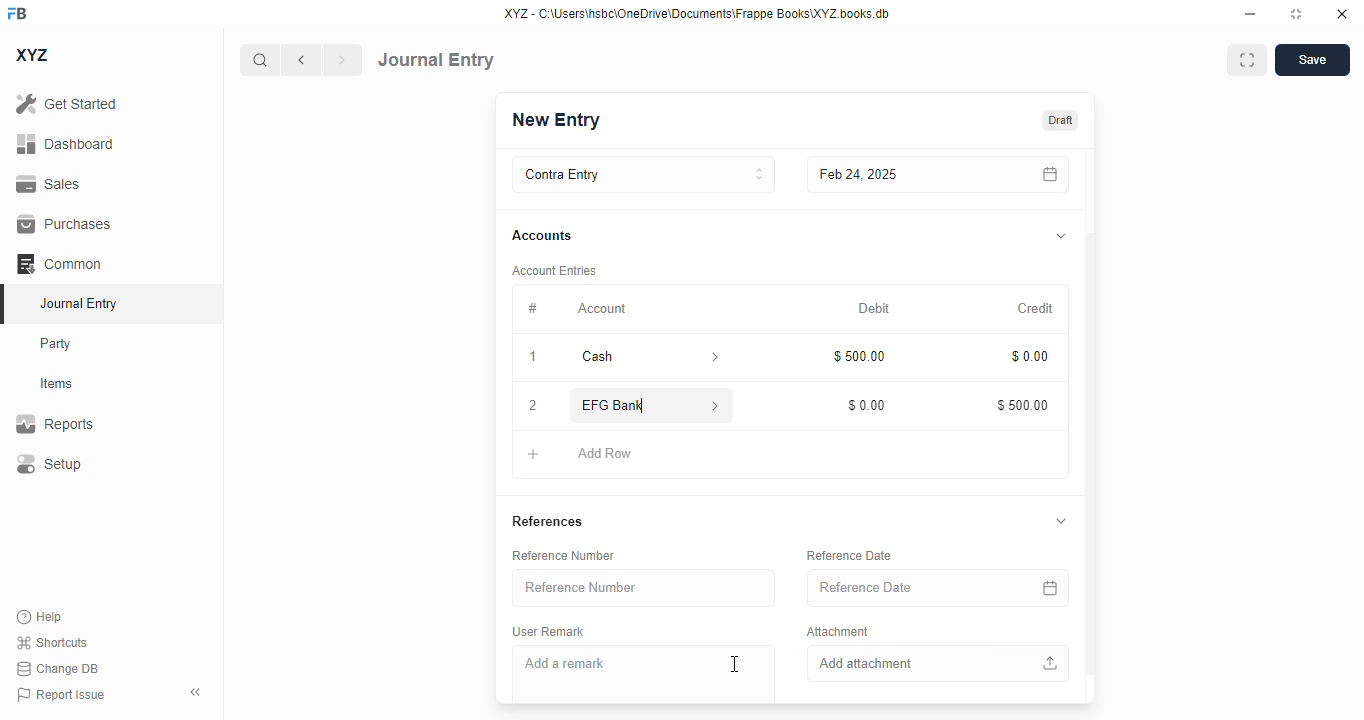 The width and height of the screenshot is (1364, 720). Describe the element at coordinates (343, 60) in the screenshot. I see `next` at that location.